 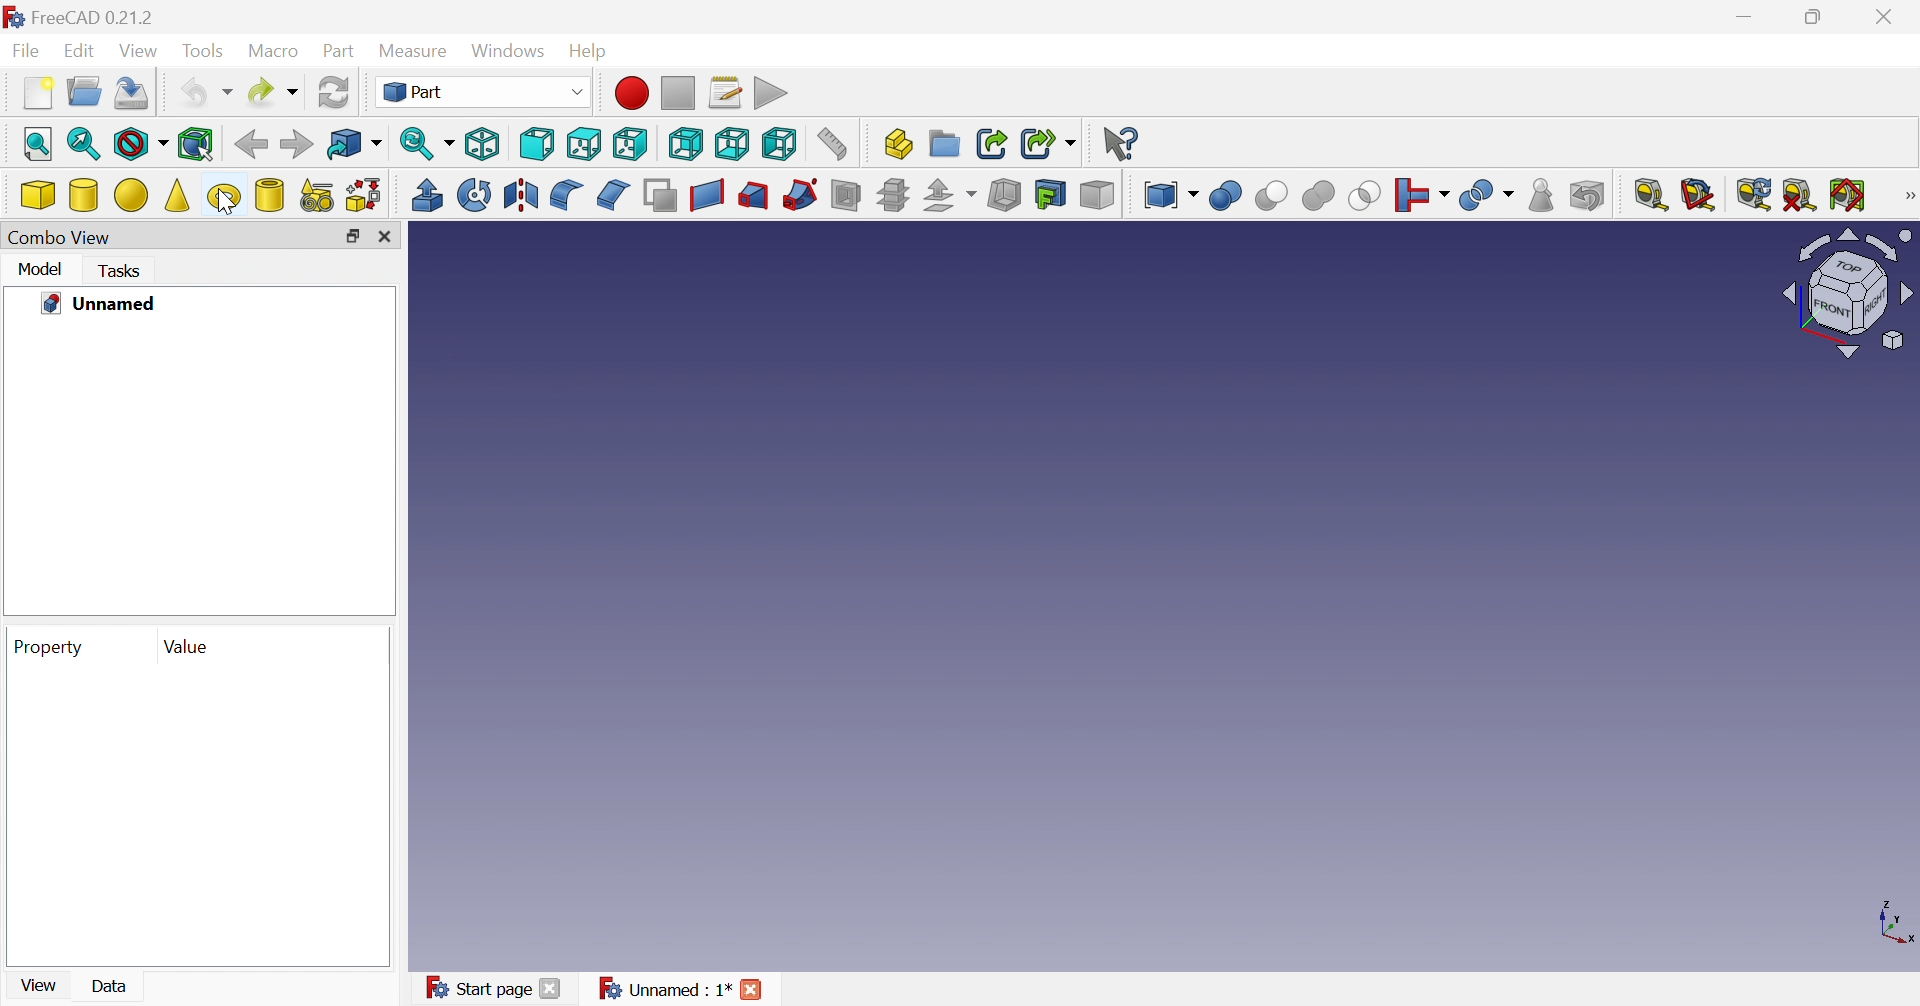 I want to click on Measure, so click(x=1906, y=195).